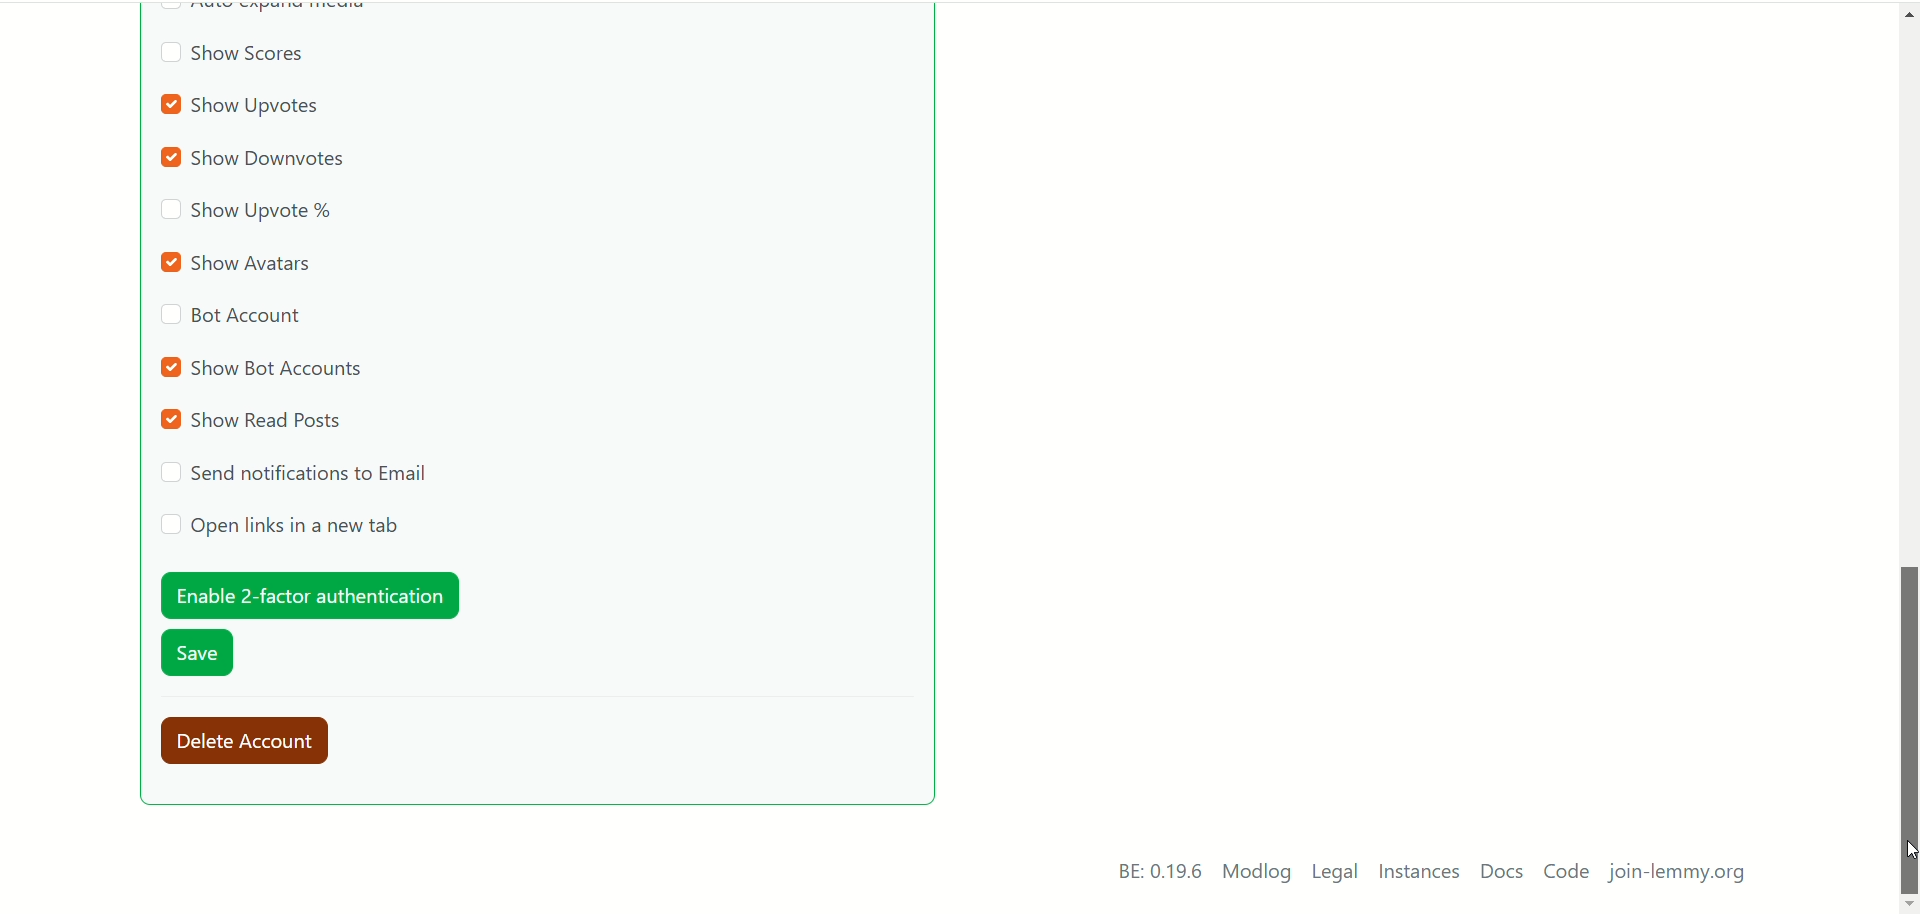 The image size is (1920, 914). Describe the element at coordinates (244, 107) in the screenshot. I see `show upvotes` at that location.